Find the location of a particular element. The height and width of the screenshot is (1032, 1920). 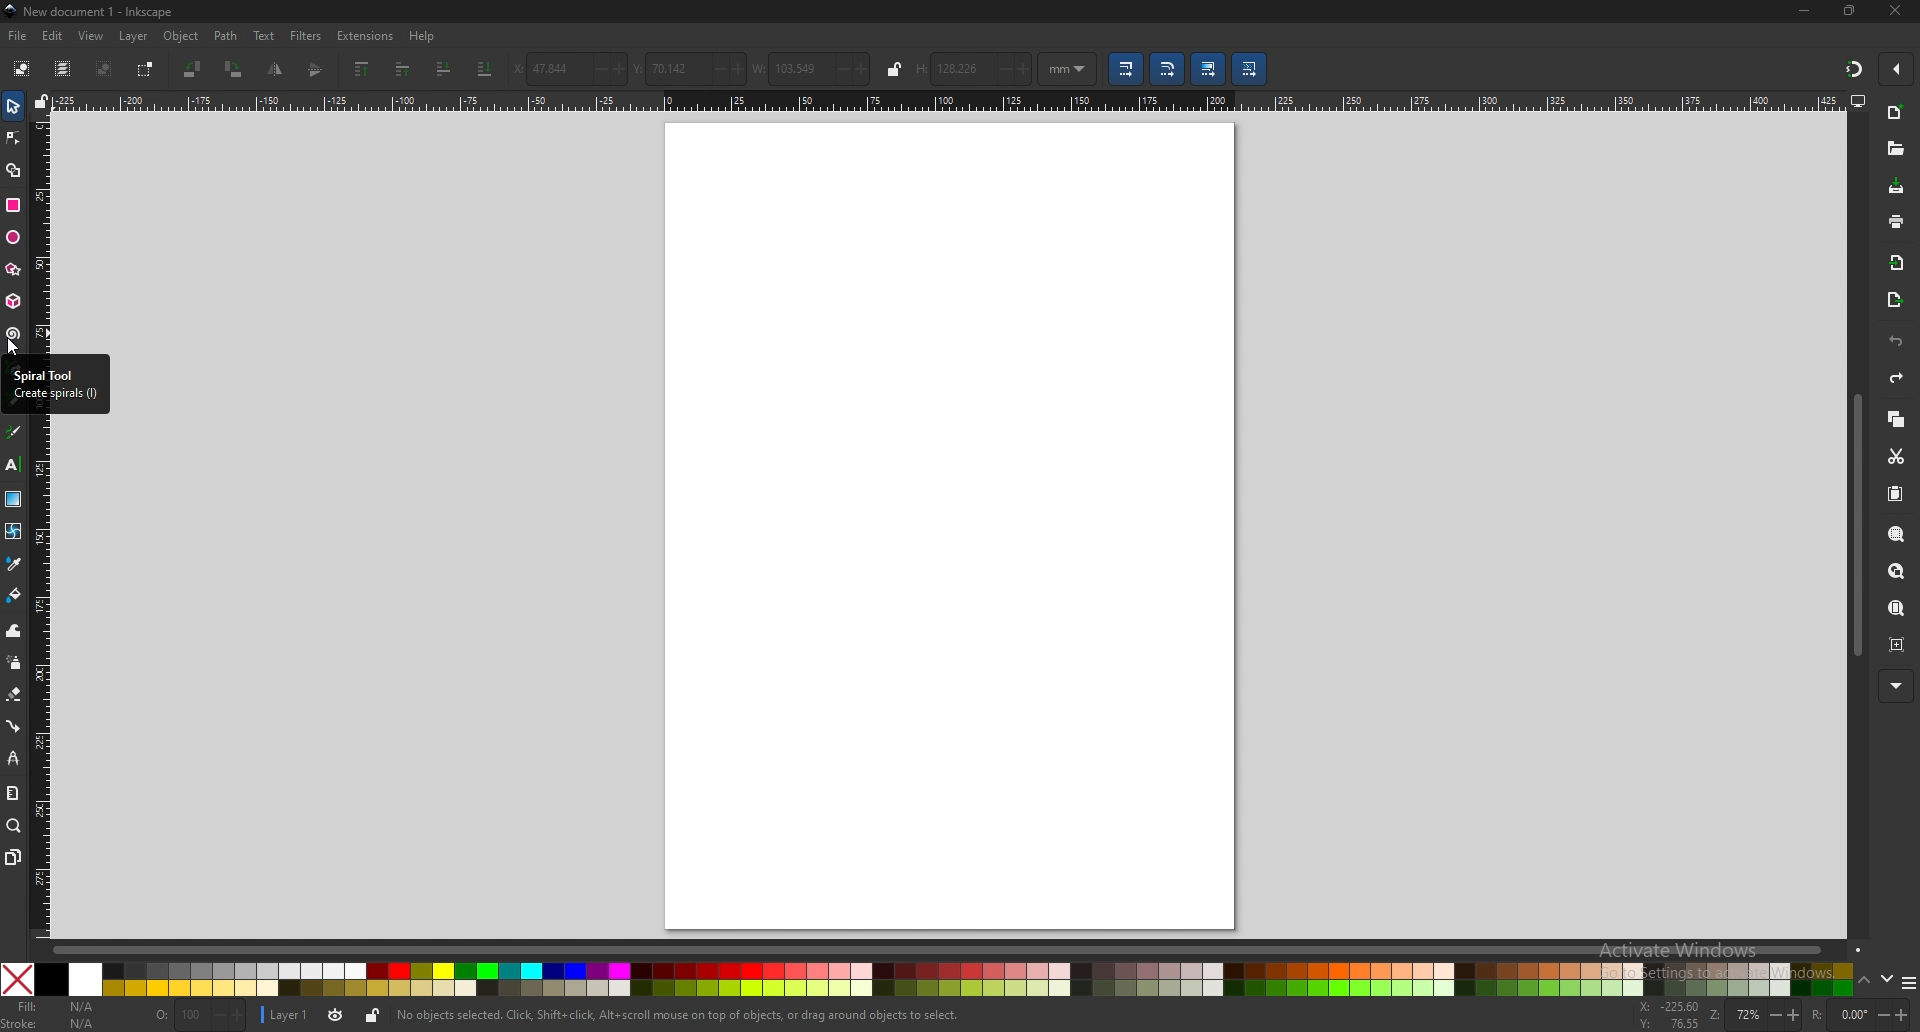

ellipse is located at coordinates (13, 236).